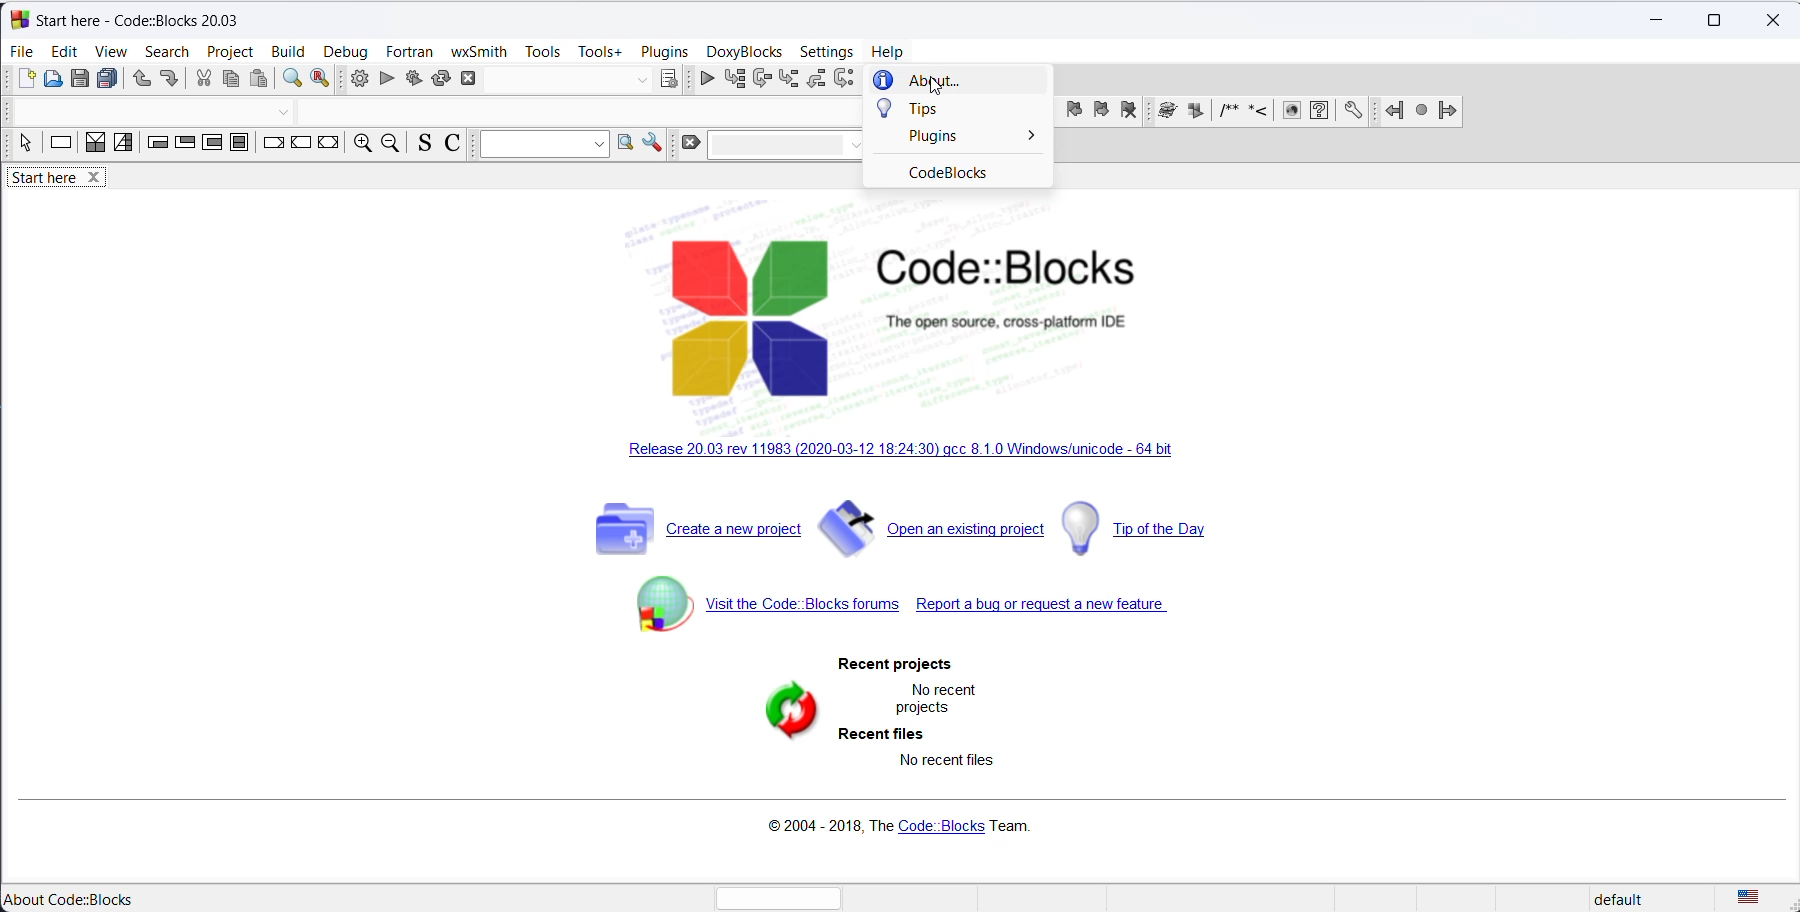 The width and height of the screenshot is (1800, 912). I want to click on maximize, so click(1713, 23).